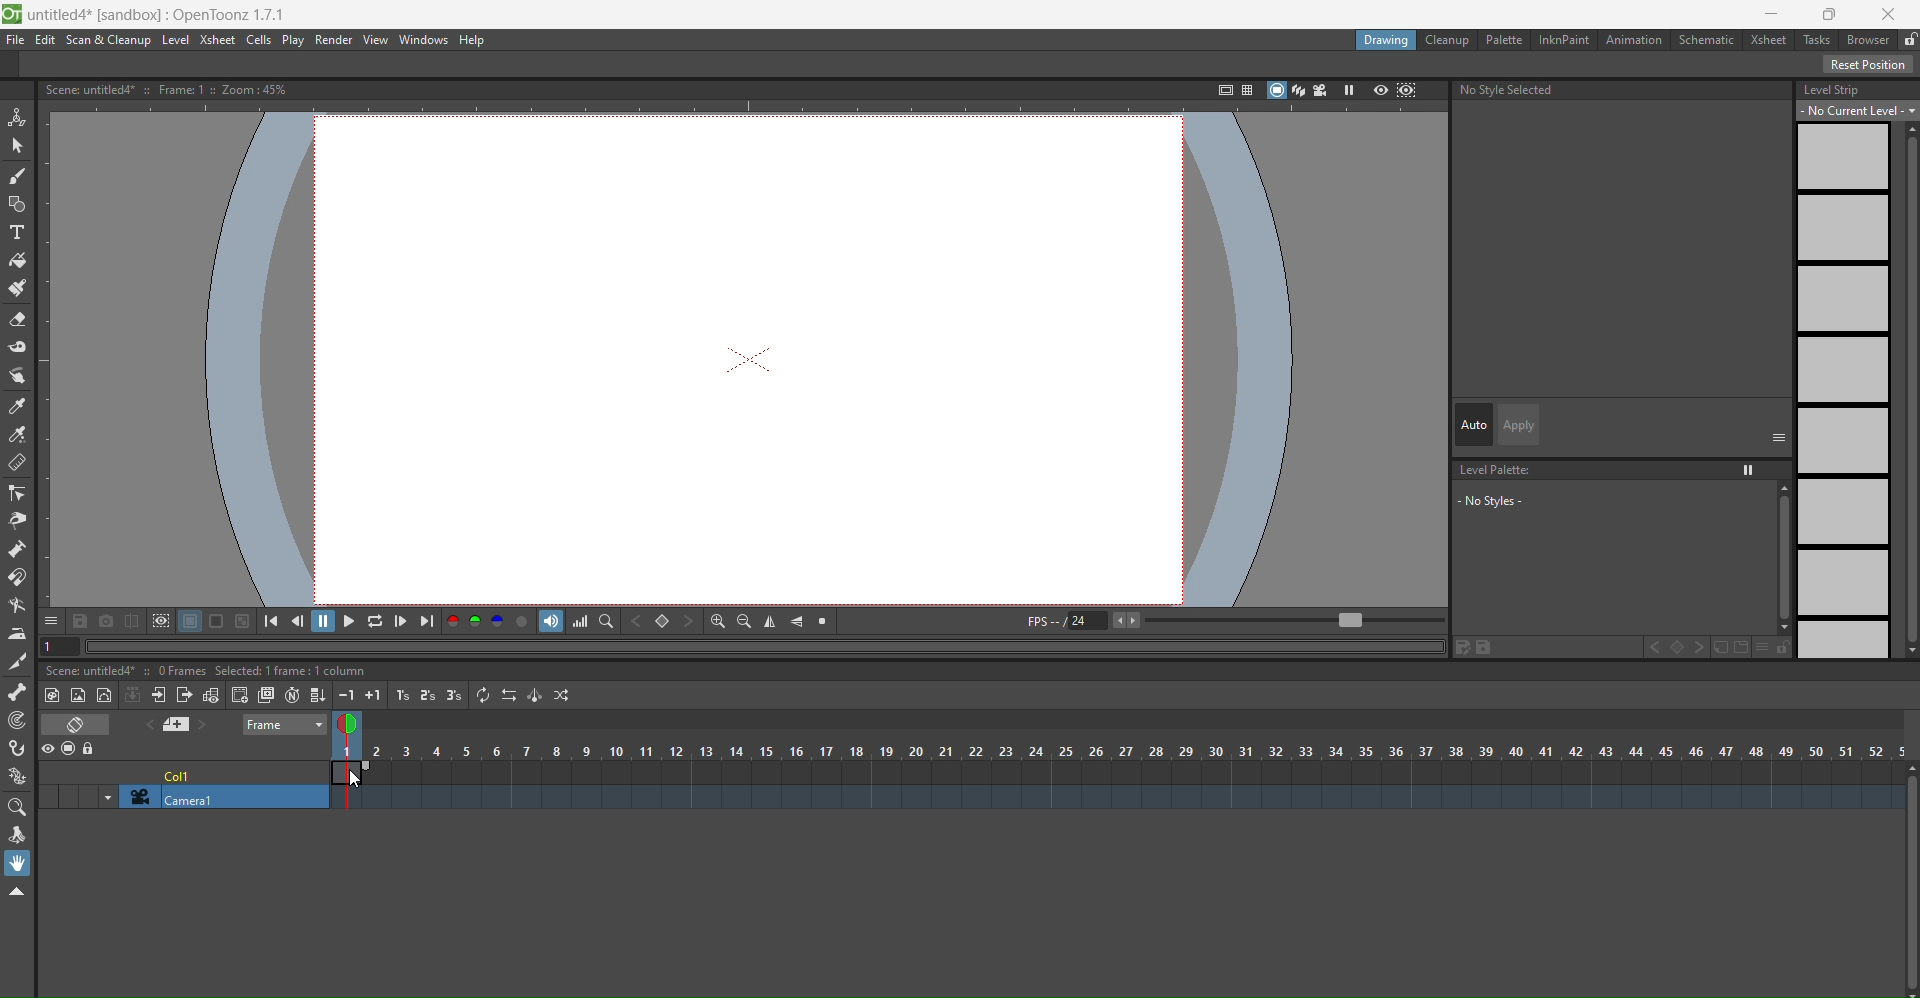 This screenshot has width=1920, height=998. I want to click on rgb picker tool, so click(16, 435).